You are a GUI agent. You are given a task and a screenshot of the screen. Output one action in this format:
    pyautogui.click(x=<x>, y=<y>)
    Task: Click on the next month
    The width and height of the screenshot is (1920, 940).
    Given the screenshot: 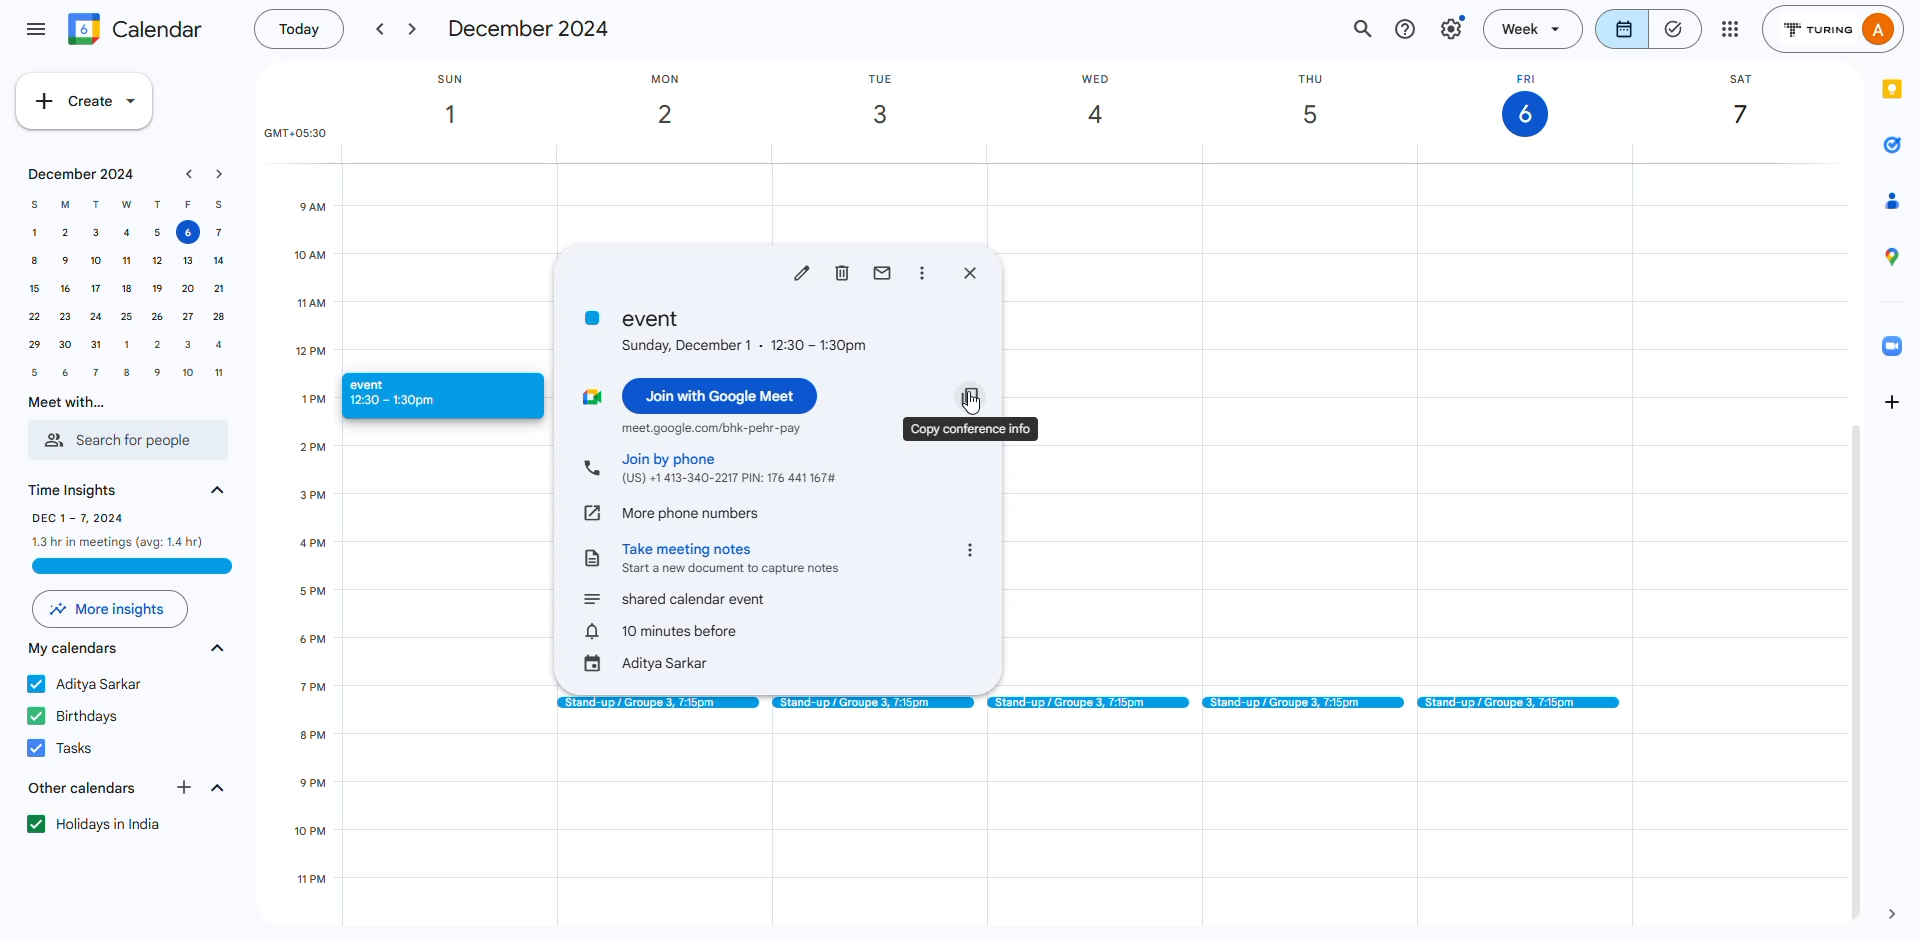 What is the action you would take?
    pyautogui.click(x=220, y=174)
    